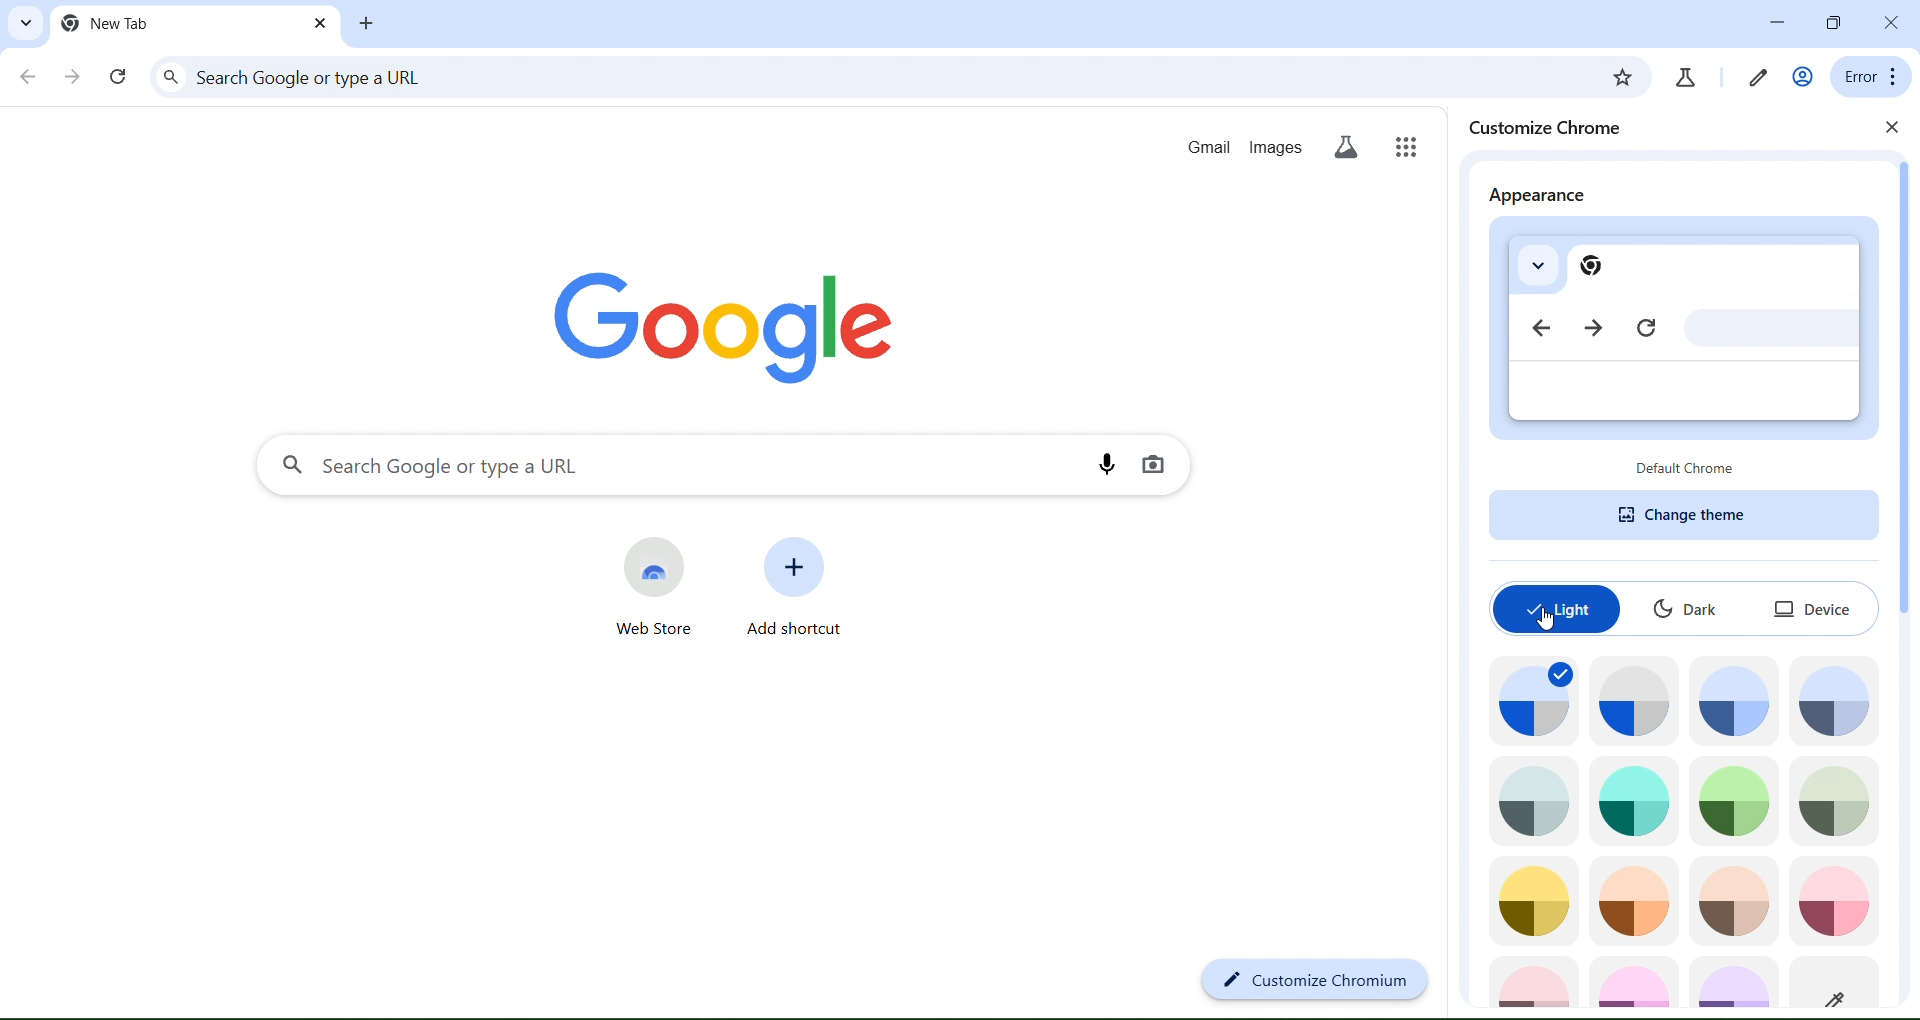  What do you see at coordinates (1556, 608) in the screenshot?
I see `light` at bounding box center [1556, 608].